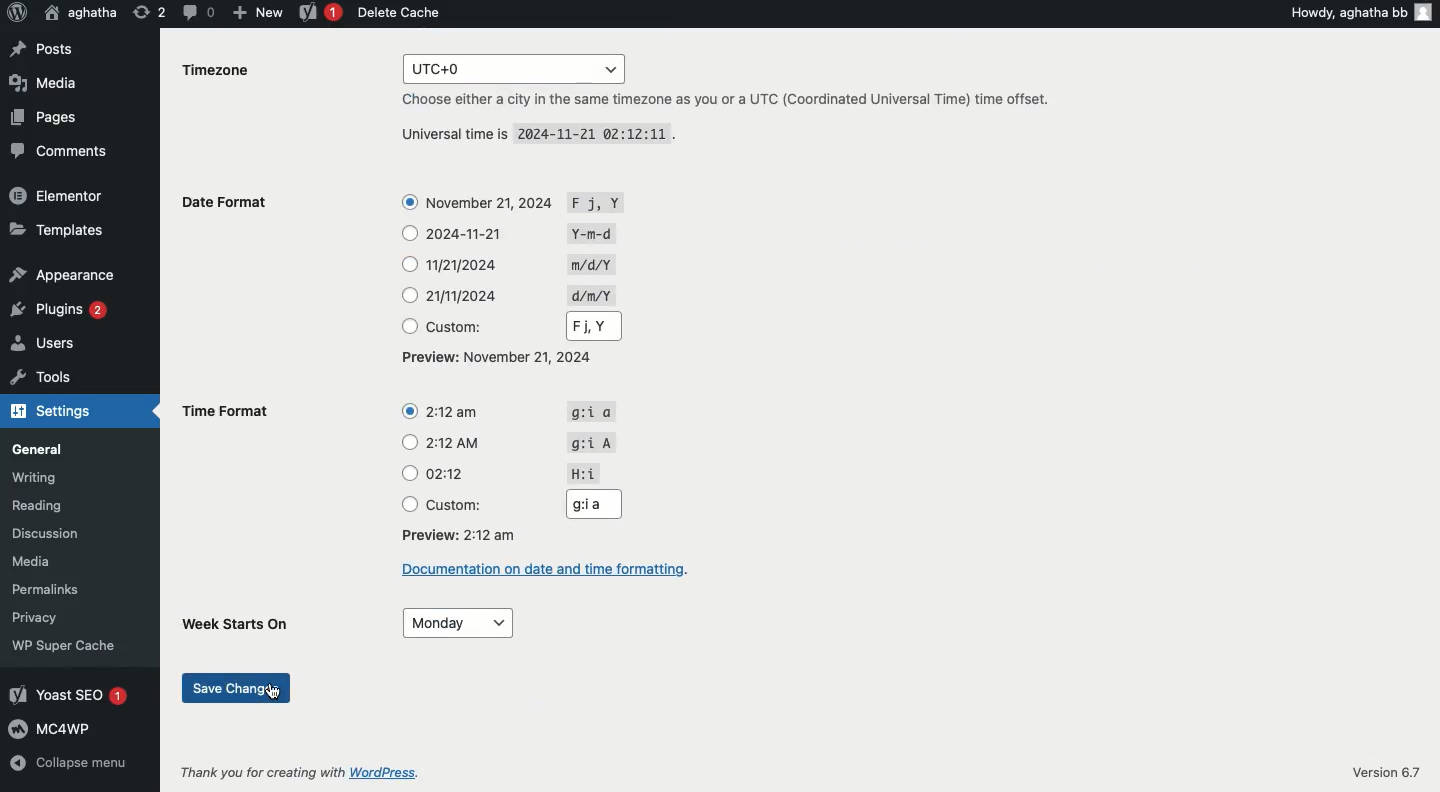 Image resolution: width=1440 pixels, height=792 pixels. What do you see at coordinates (540, 132) in the screenshot?
I see `Universal time is 2024-11-21 02:12:11 .` at bounding box center [540, 132].